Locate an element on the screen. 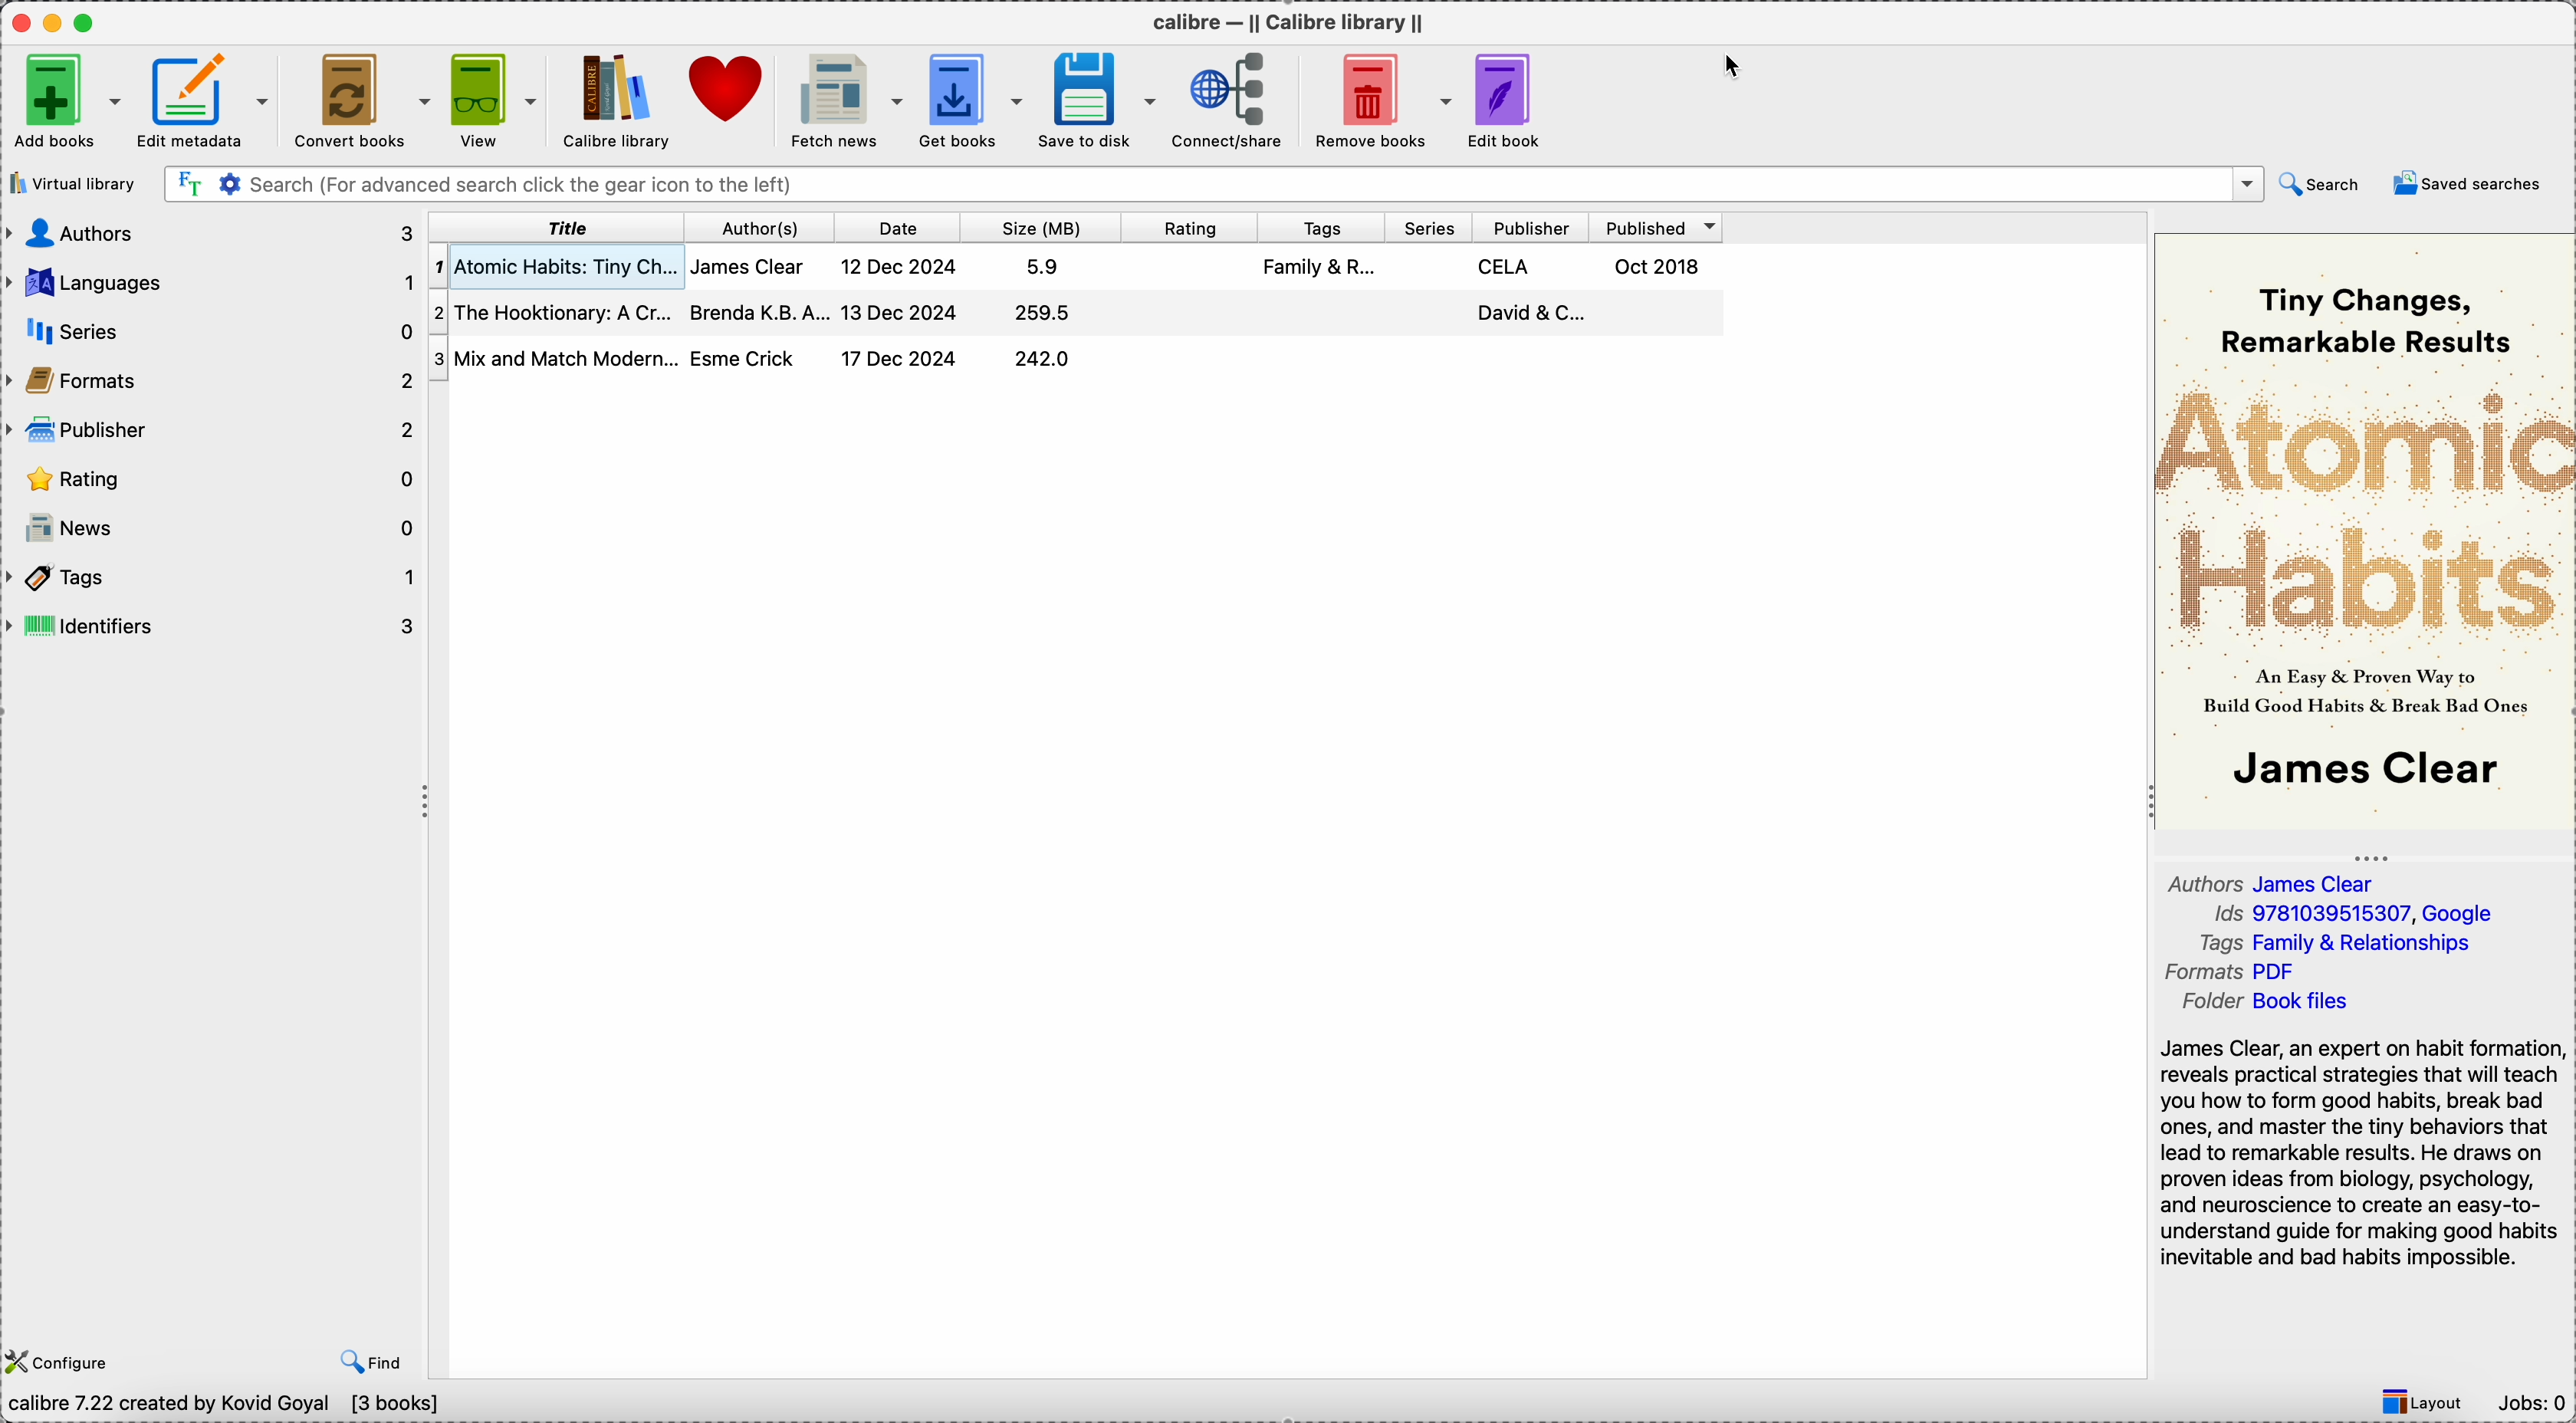  Oct 2018 is located at coordinates (1661, 264).